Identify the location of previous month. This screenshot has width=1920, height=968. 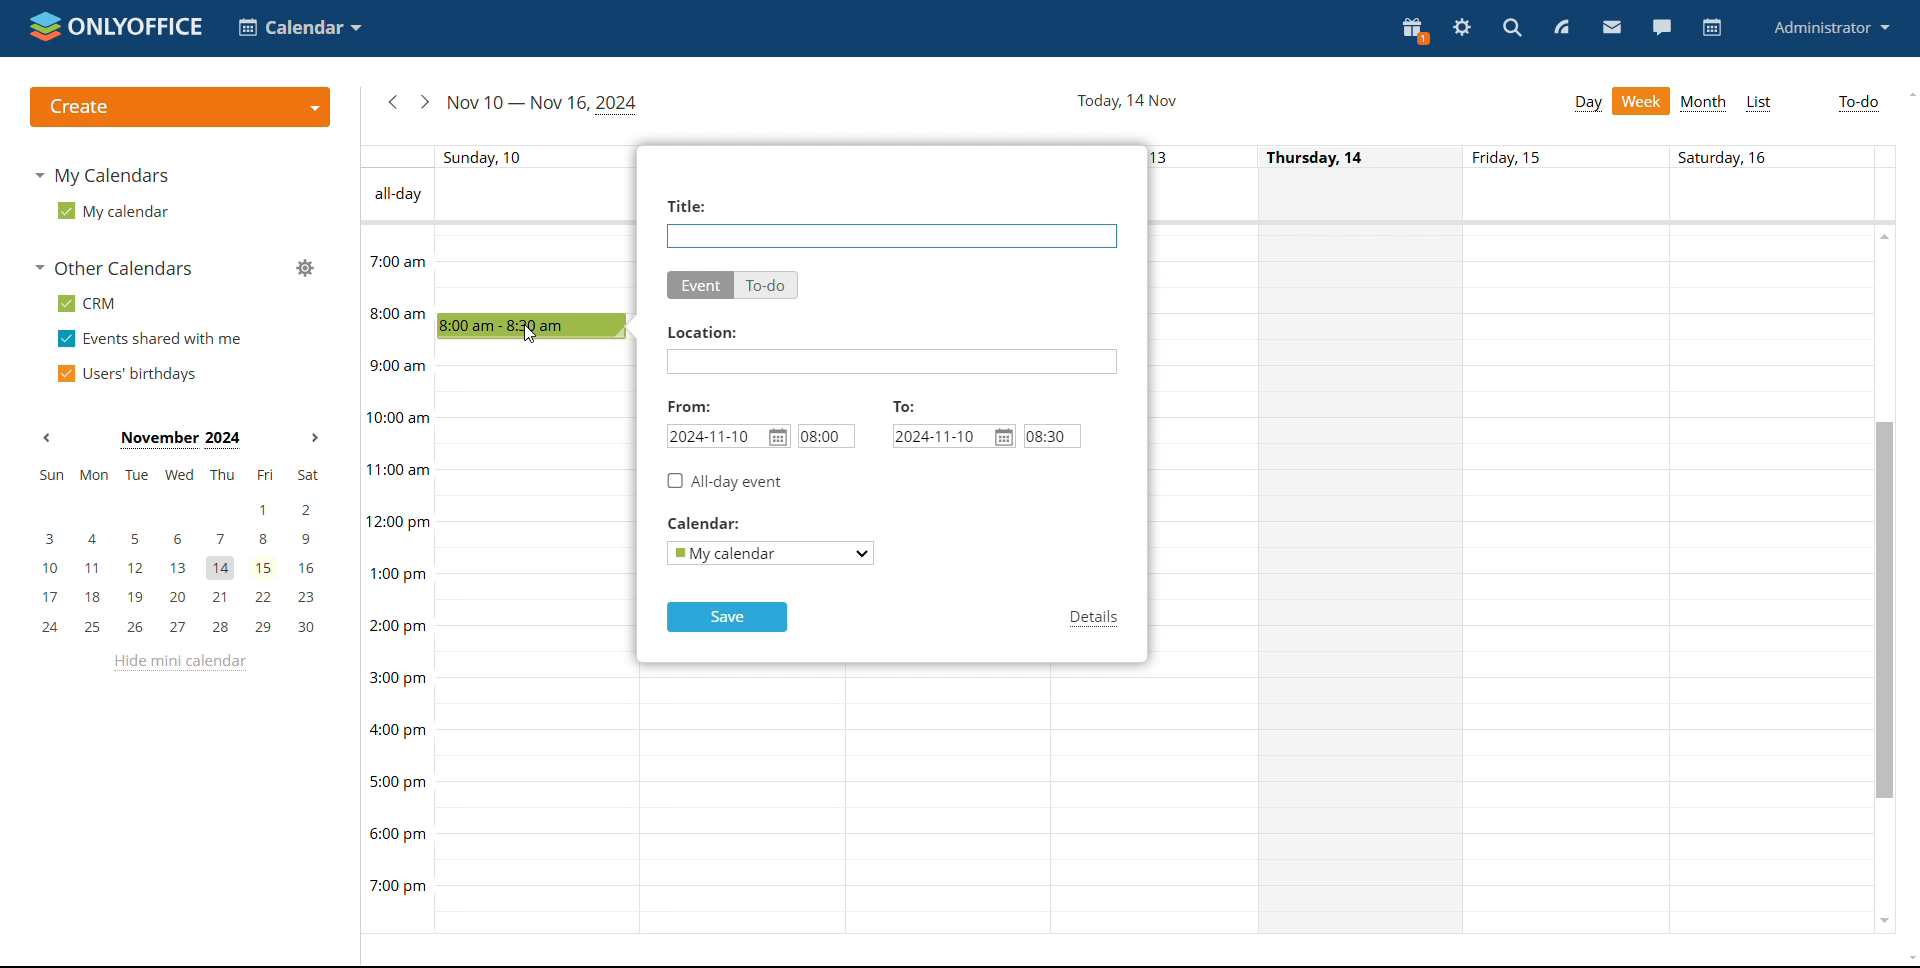
(46, 439).